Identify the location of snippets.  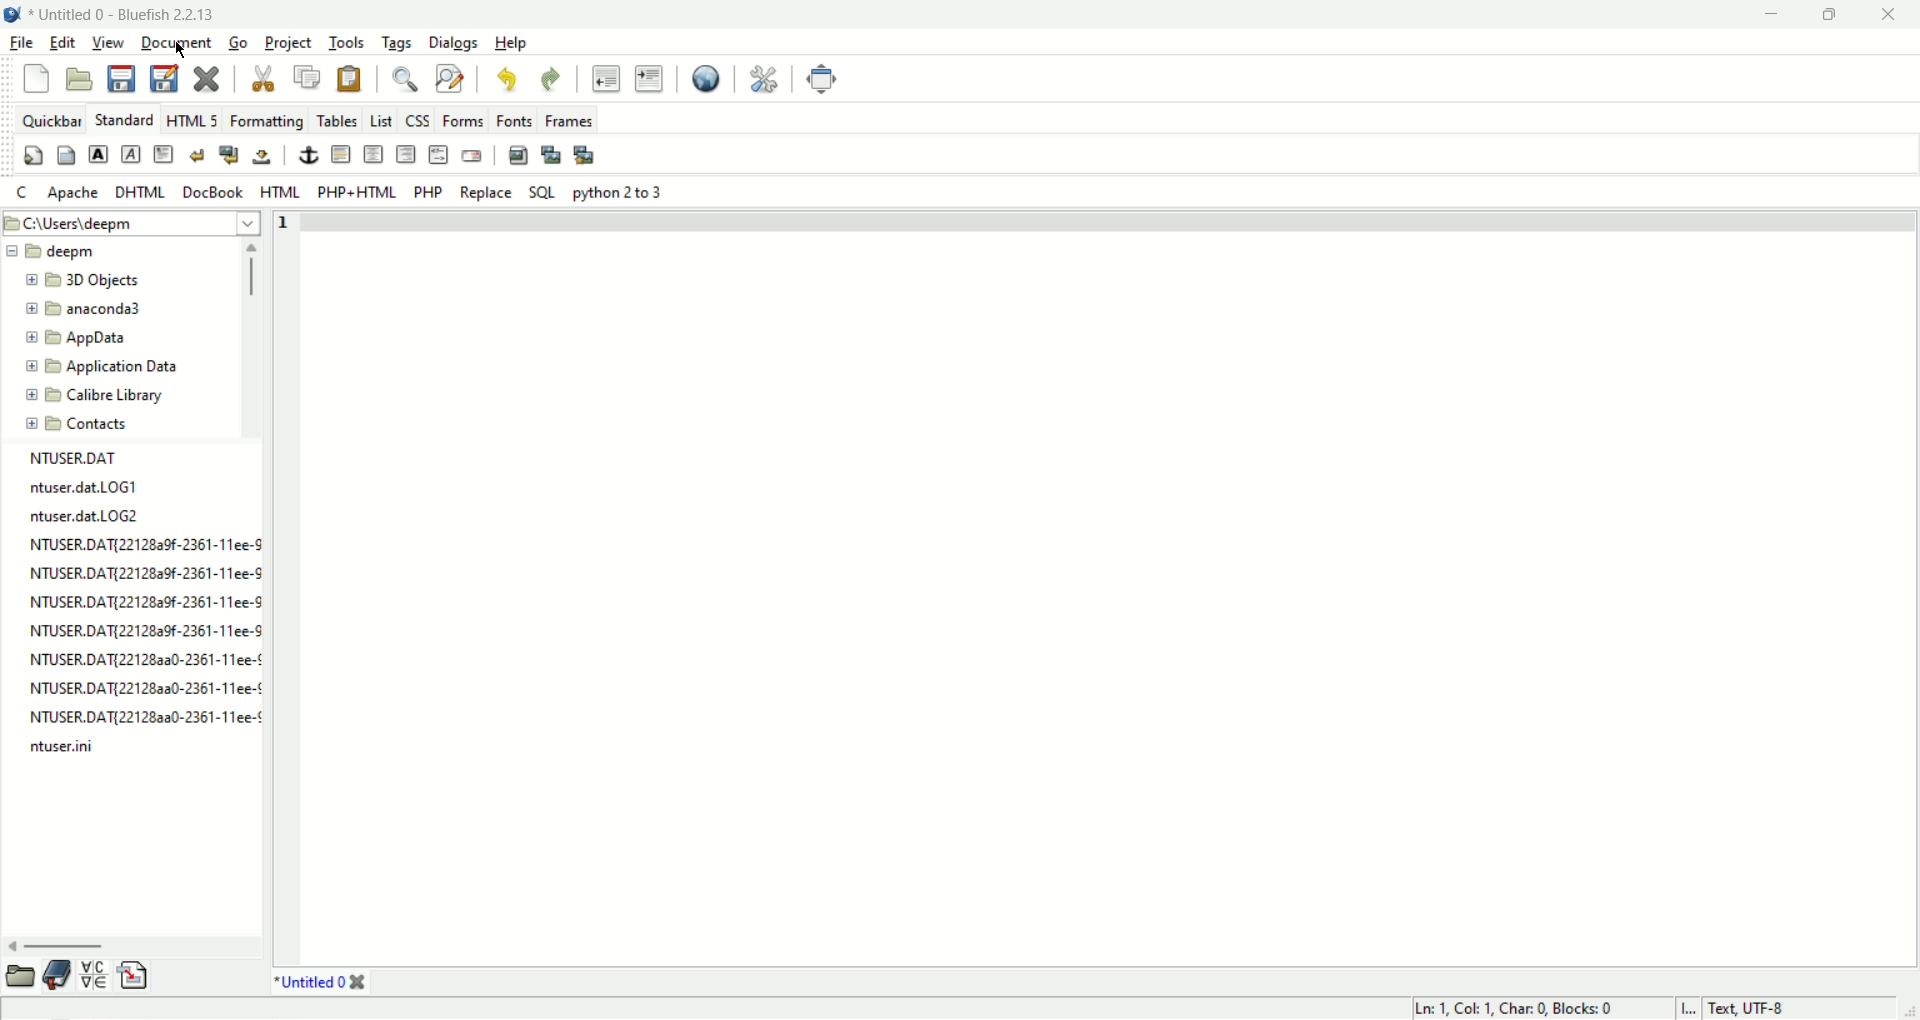
(133, 978).